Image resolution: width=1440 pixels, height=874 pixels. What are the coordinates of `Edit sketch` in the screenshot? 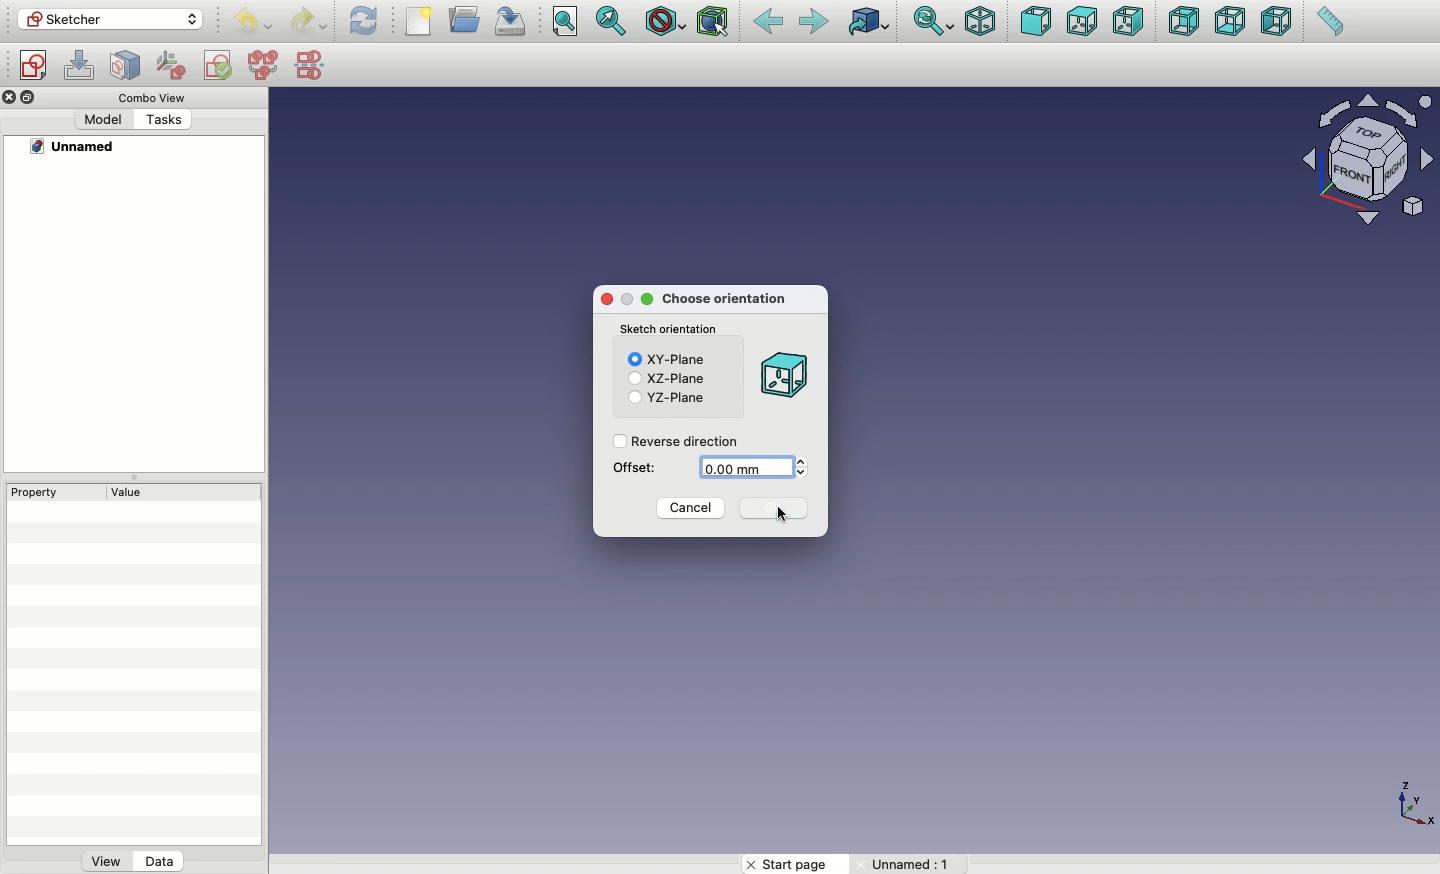 It's located at (82, 66).